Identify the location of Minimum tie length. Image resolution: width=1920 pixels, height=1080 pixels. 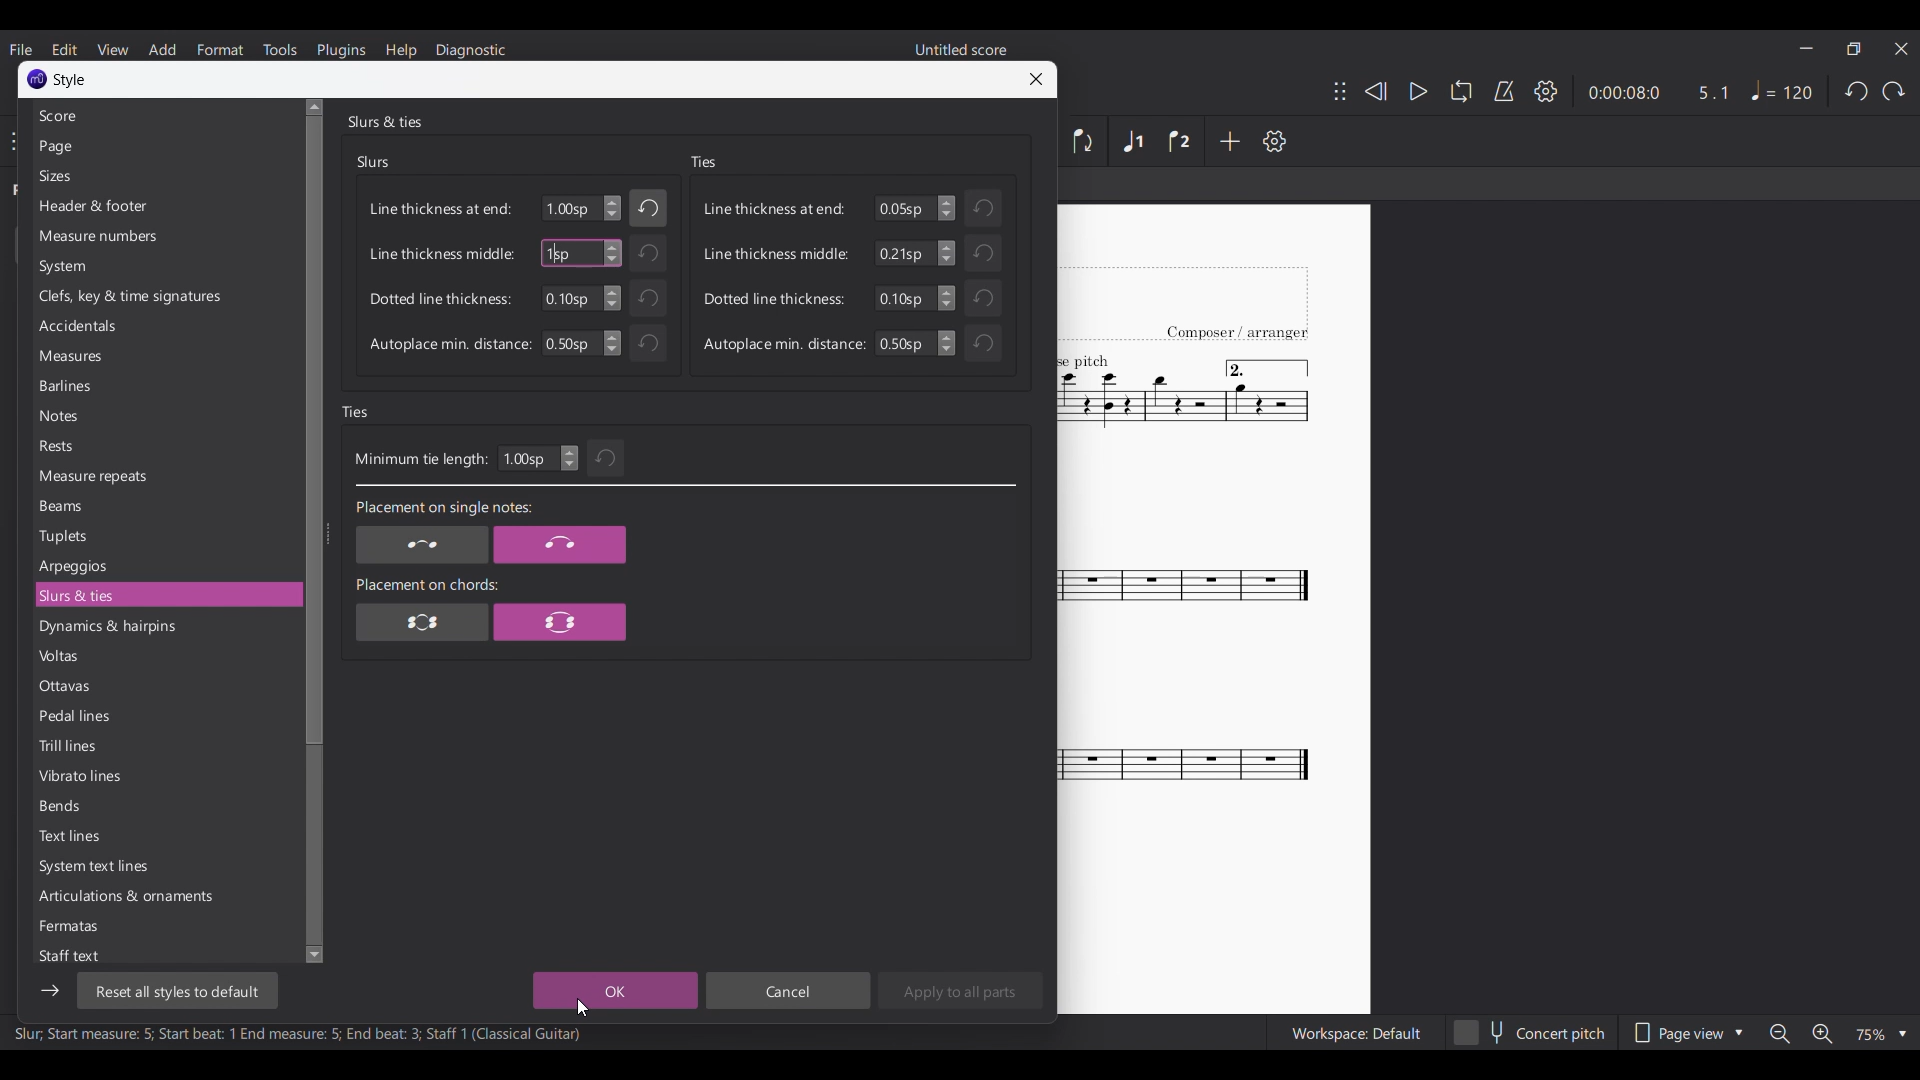
(420, 460).